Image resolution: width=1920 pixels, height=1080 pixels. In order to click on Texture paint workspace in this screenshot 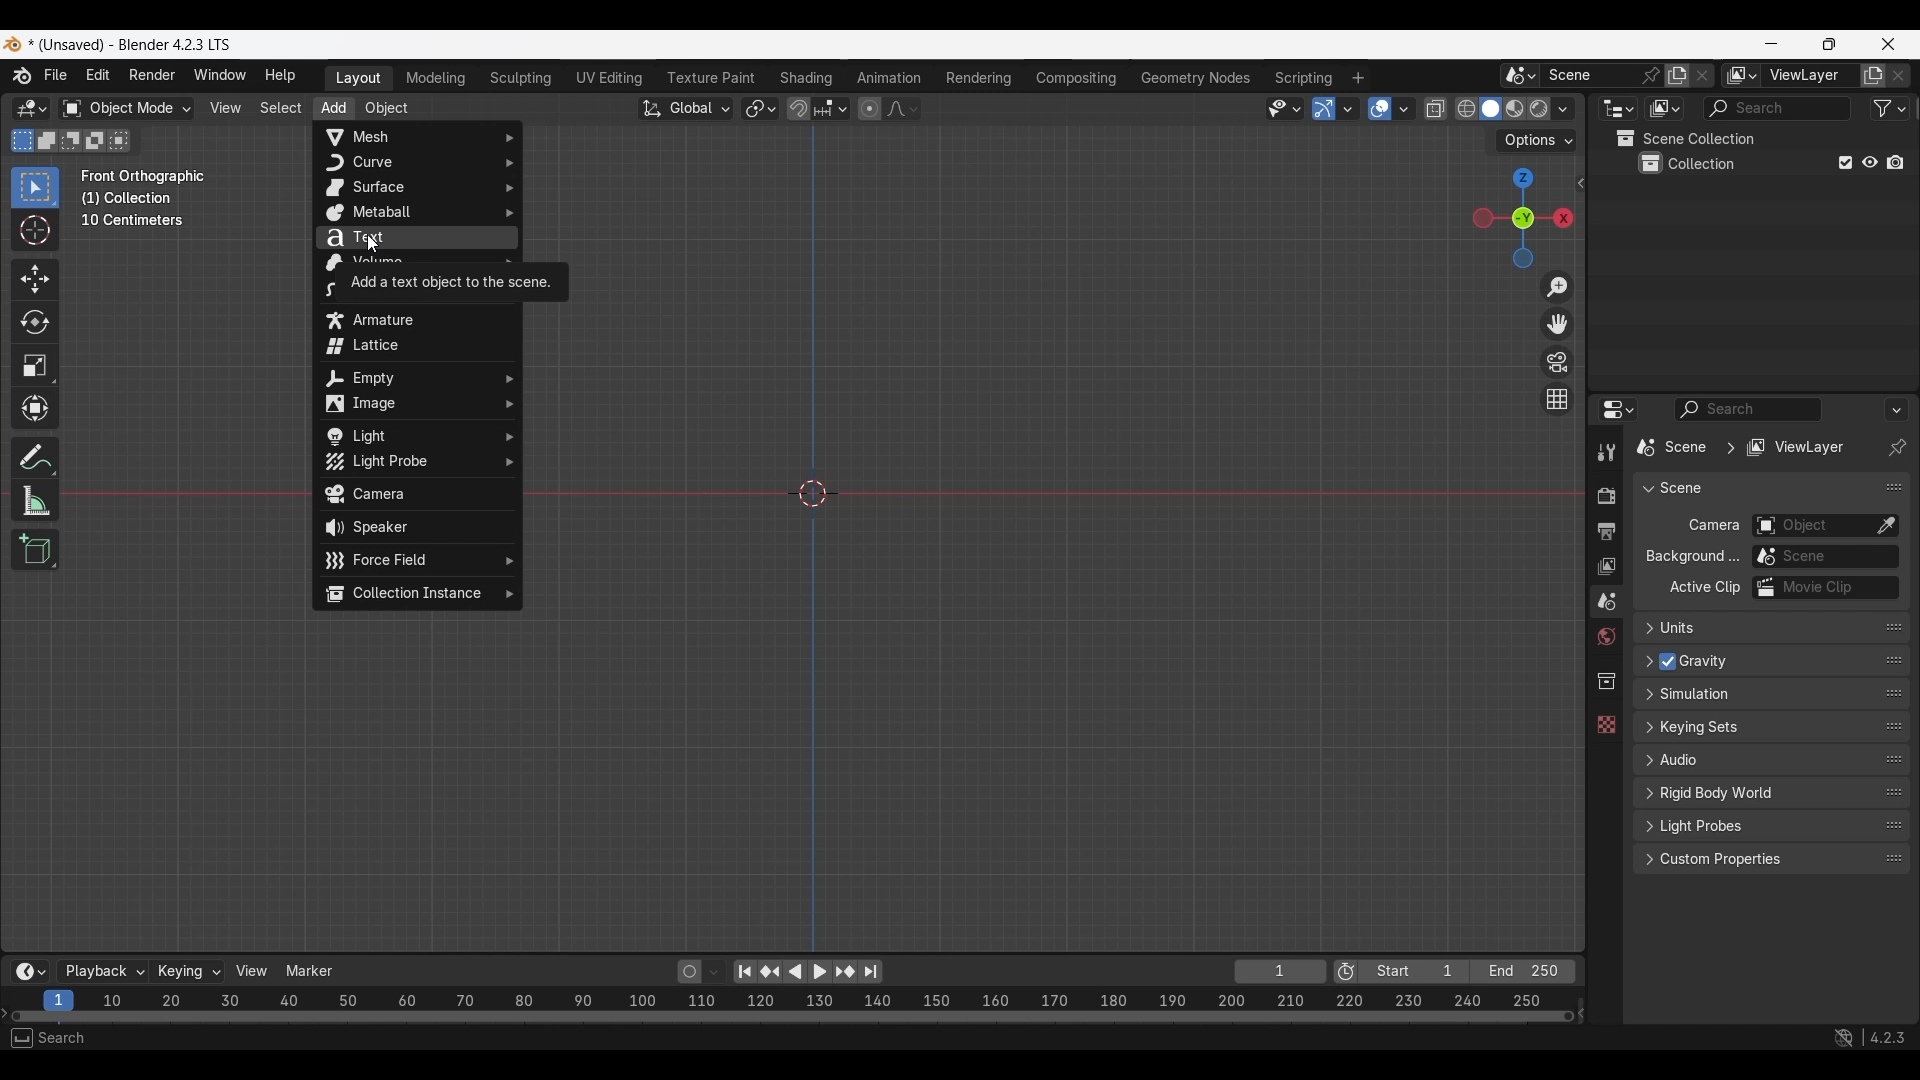, I will do `click(713, 78)`.